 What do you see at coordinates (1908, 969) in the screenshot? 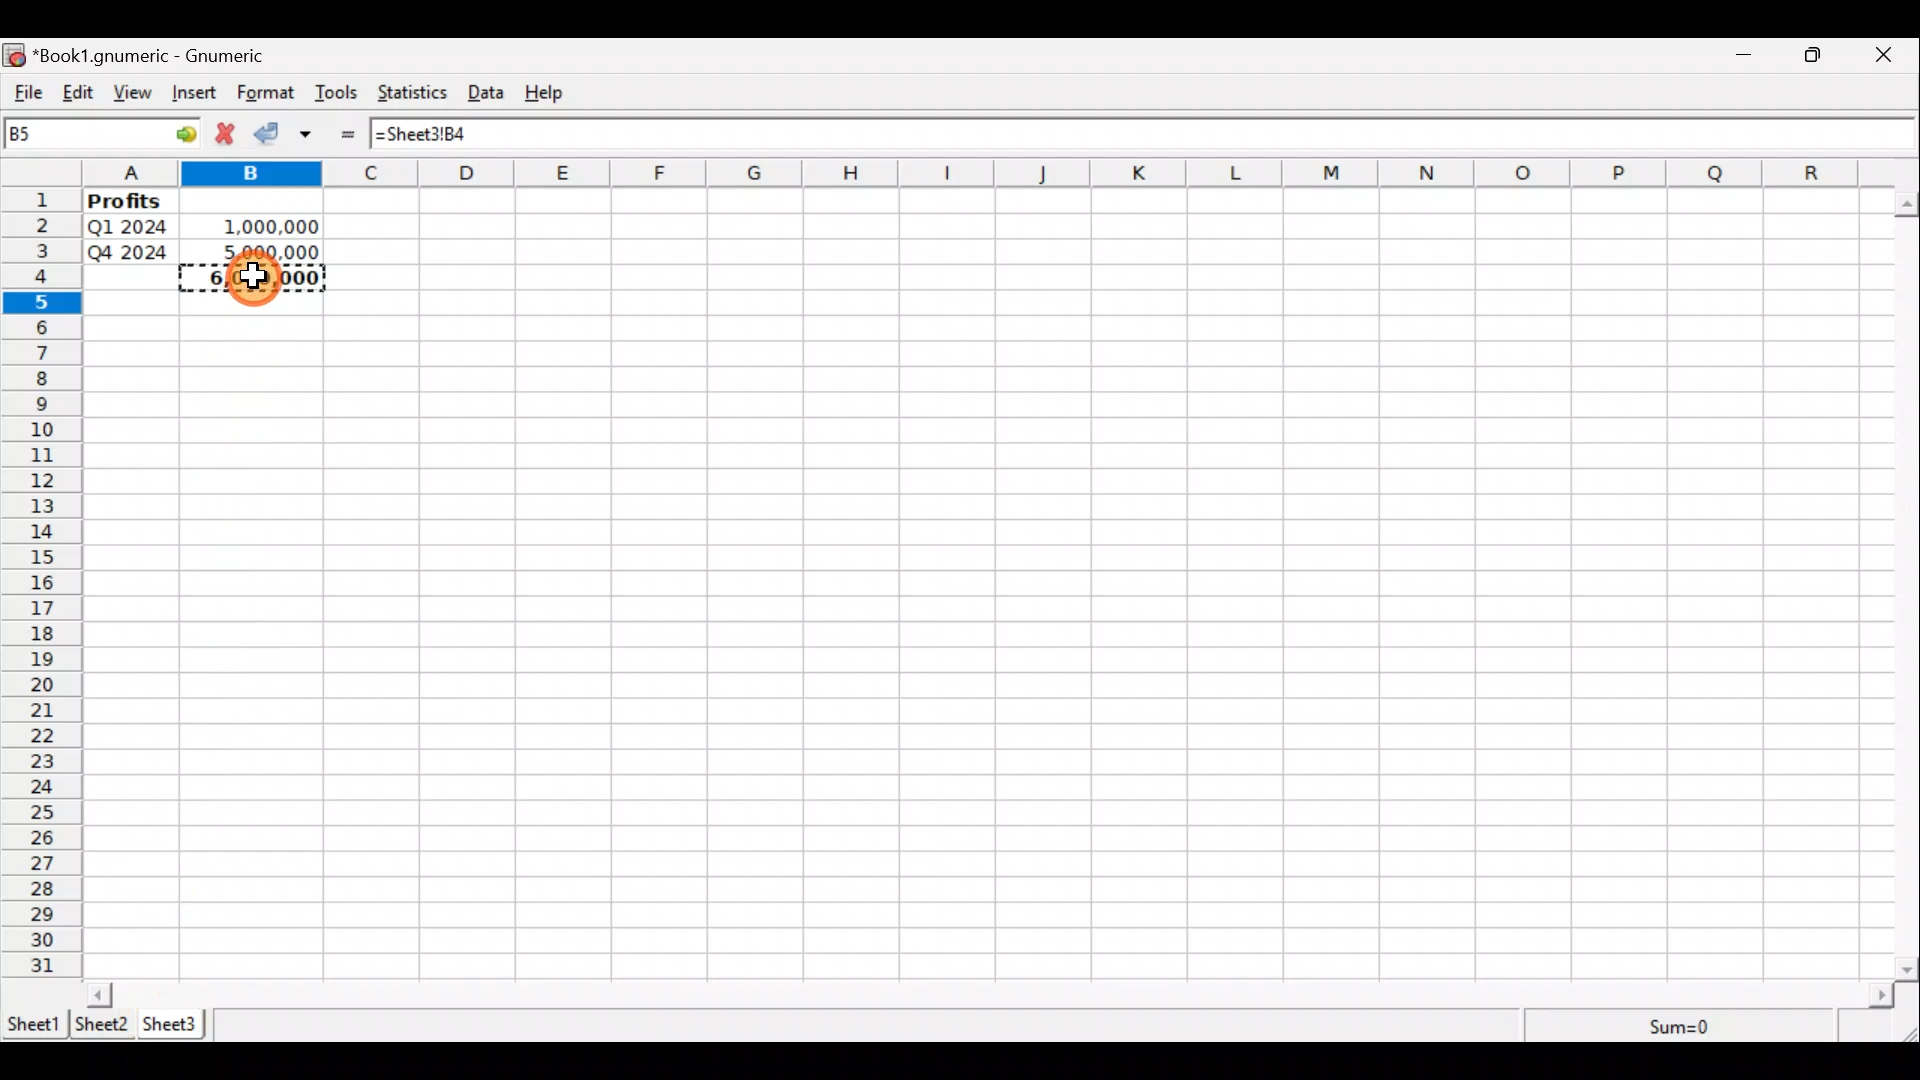
I see `scroll down` at bounding box center [1908, 969].